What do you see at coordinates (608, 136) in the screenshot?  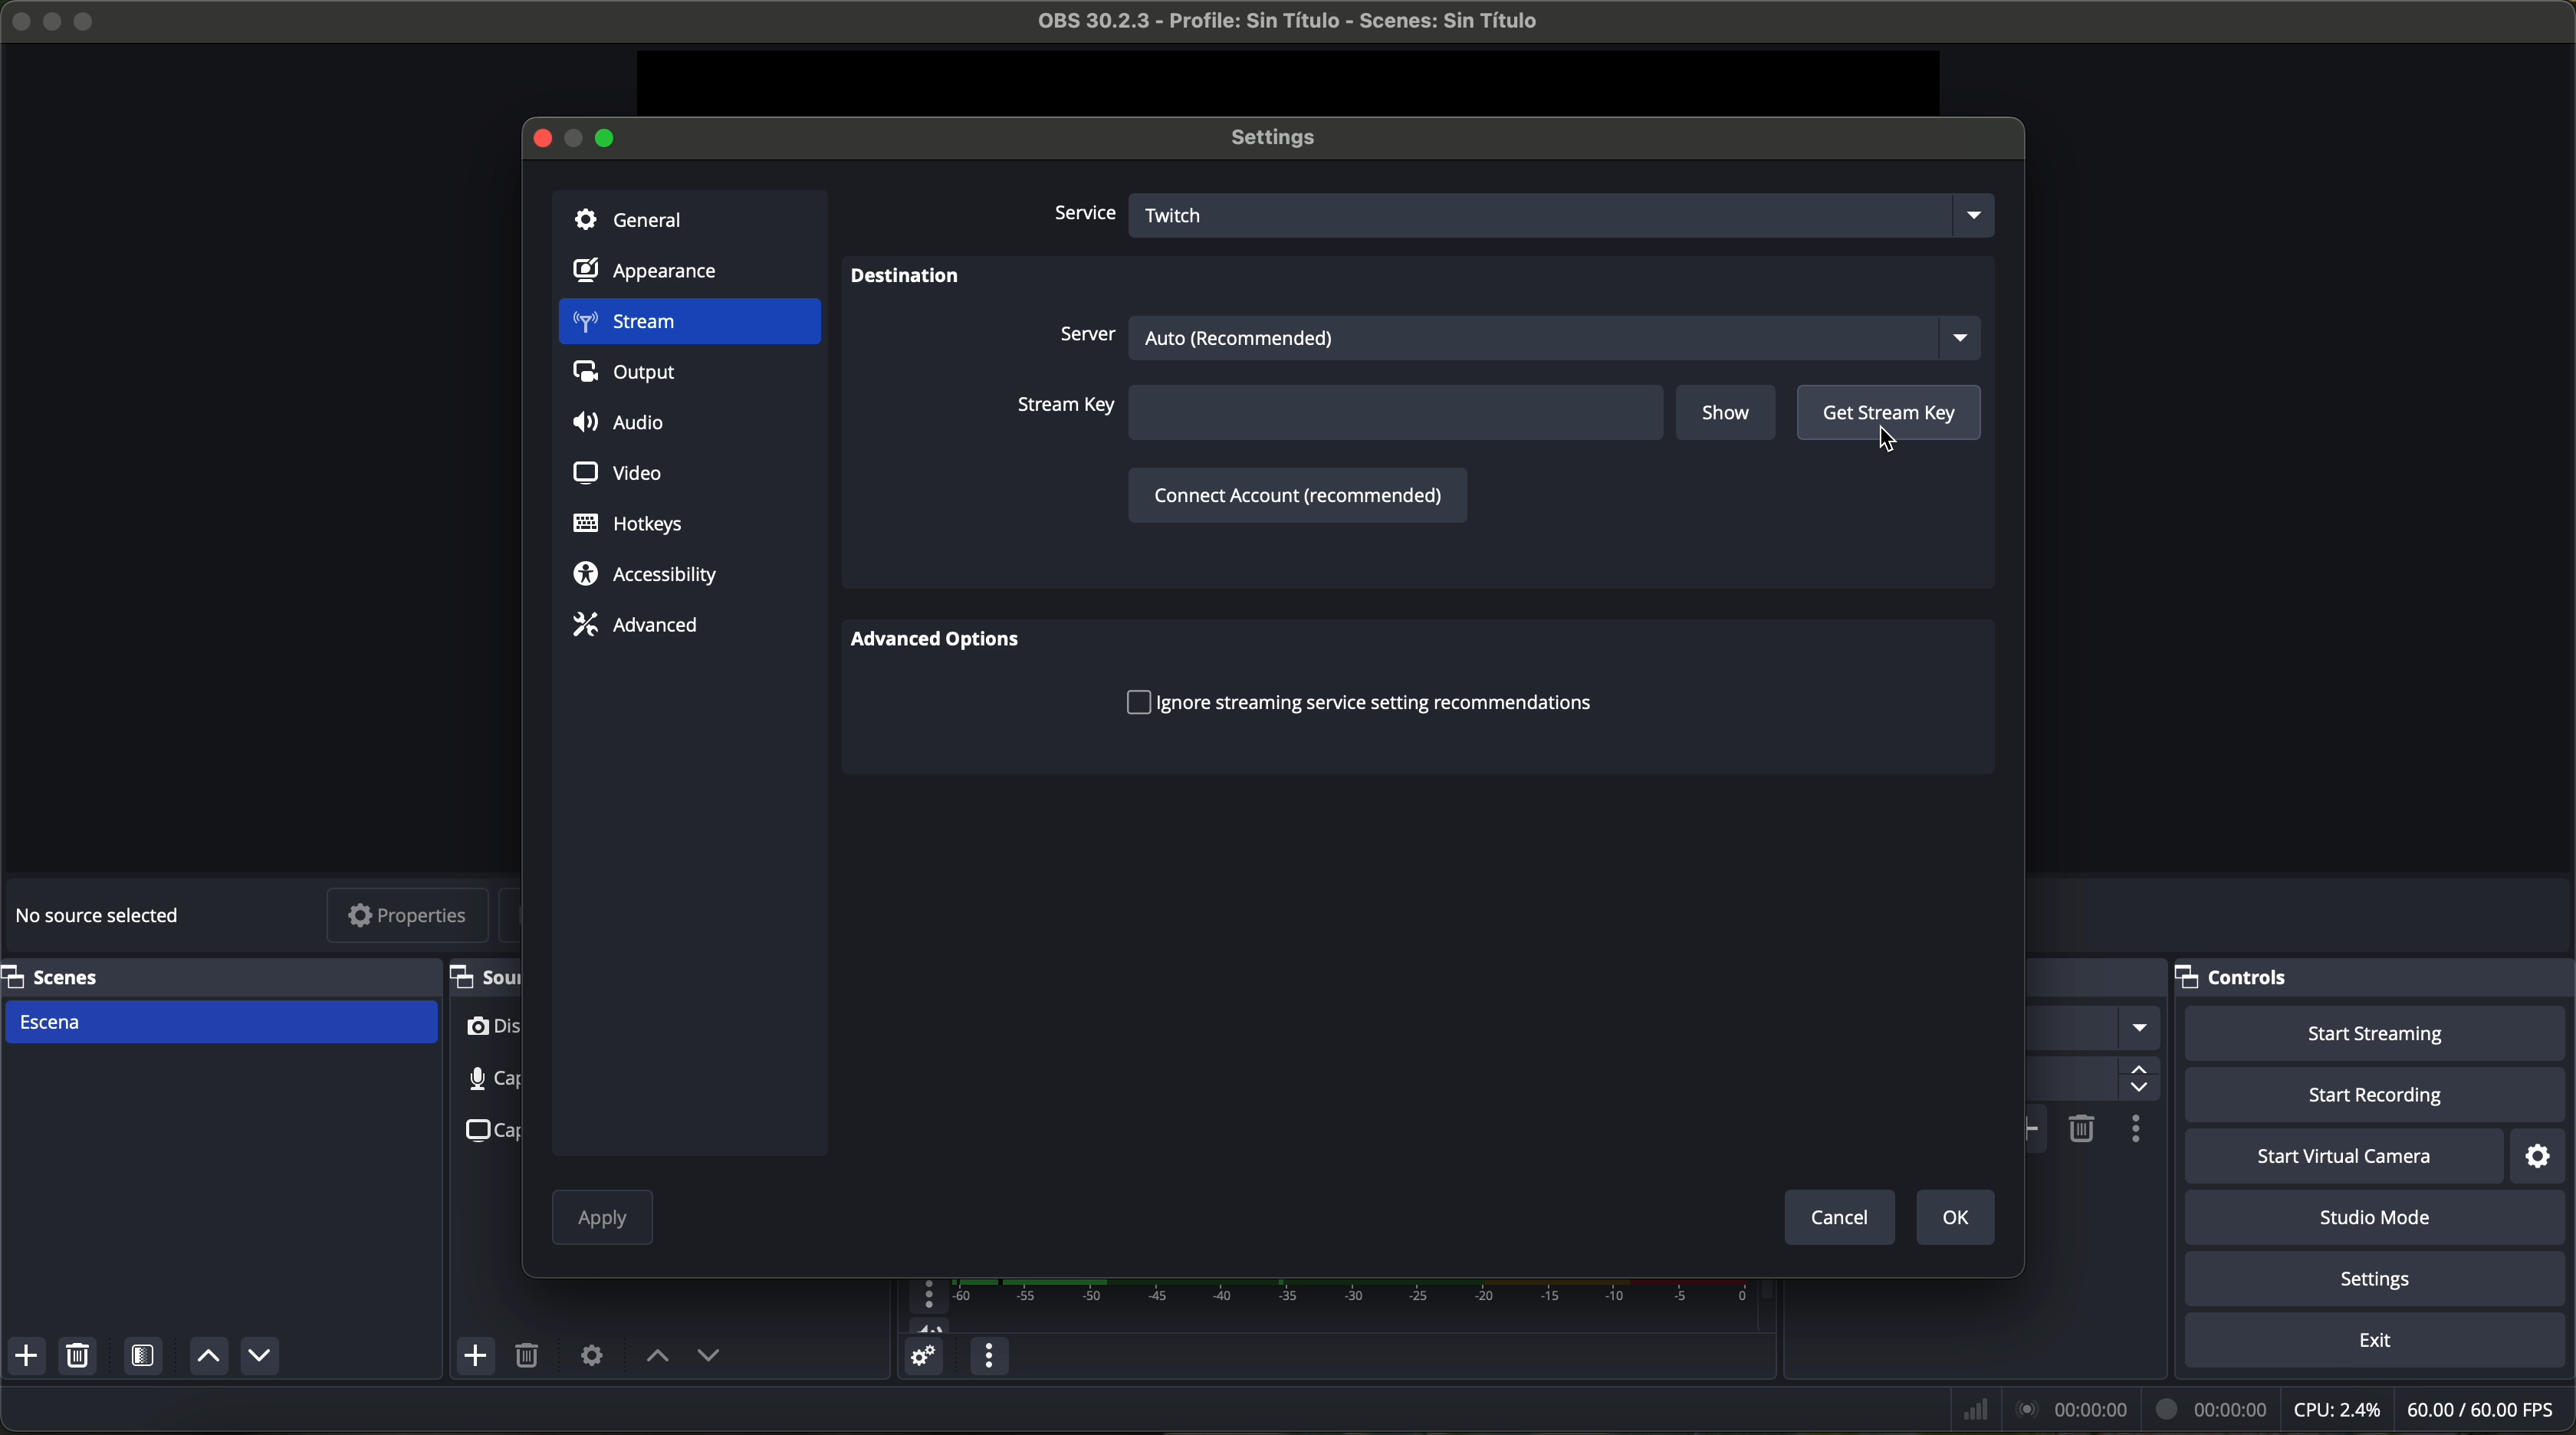 I see `maximize window` at bounding box center [608, 136].